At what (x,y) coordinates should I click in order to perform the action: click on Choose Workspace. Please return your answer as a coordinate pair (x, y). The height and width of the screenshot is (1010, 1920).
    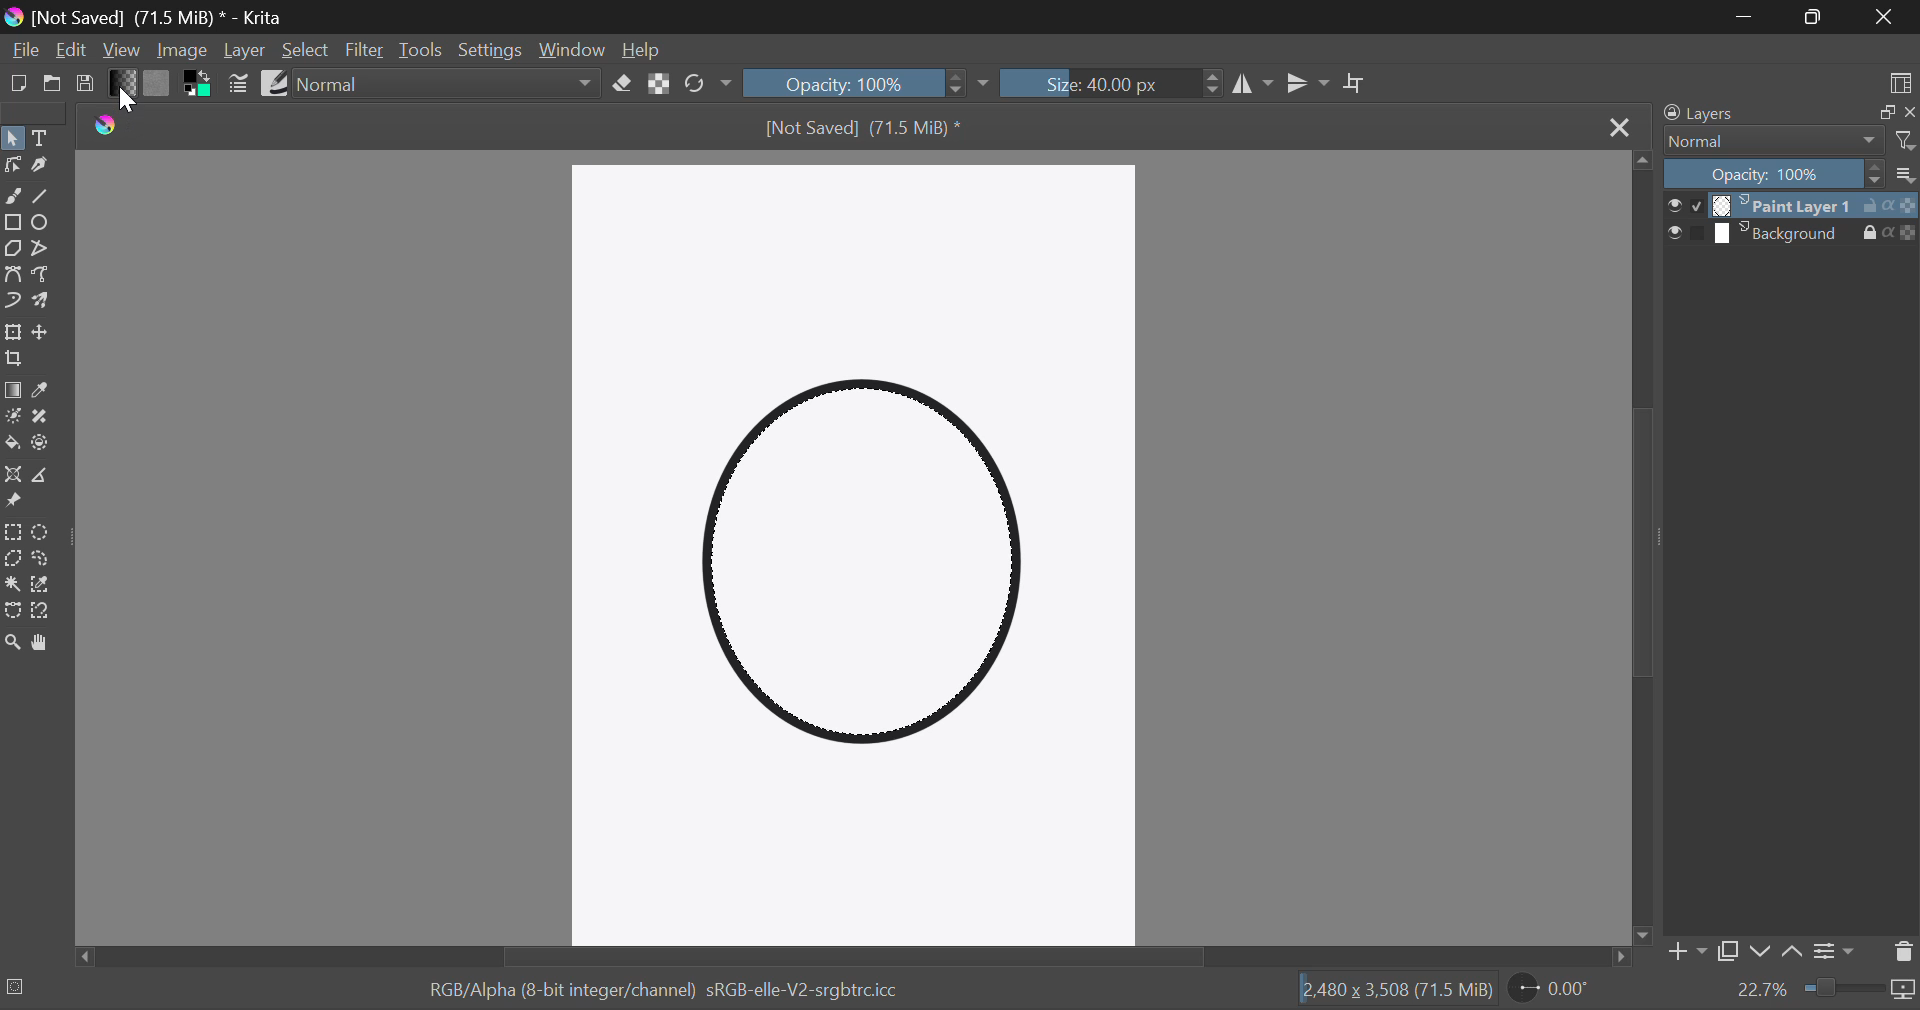
    Looking at the image, I should click on (1901, 82).